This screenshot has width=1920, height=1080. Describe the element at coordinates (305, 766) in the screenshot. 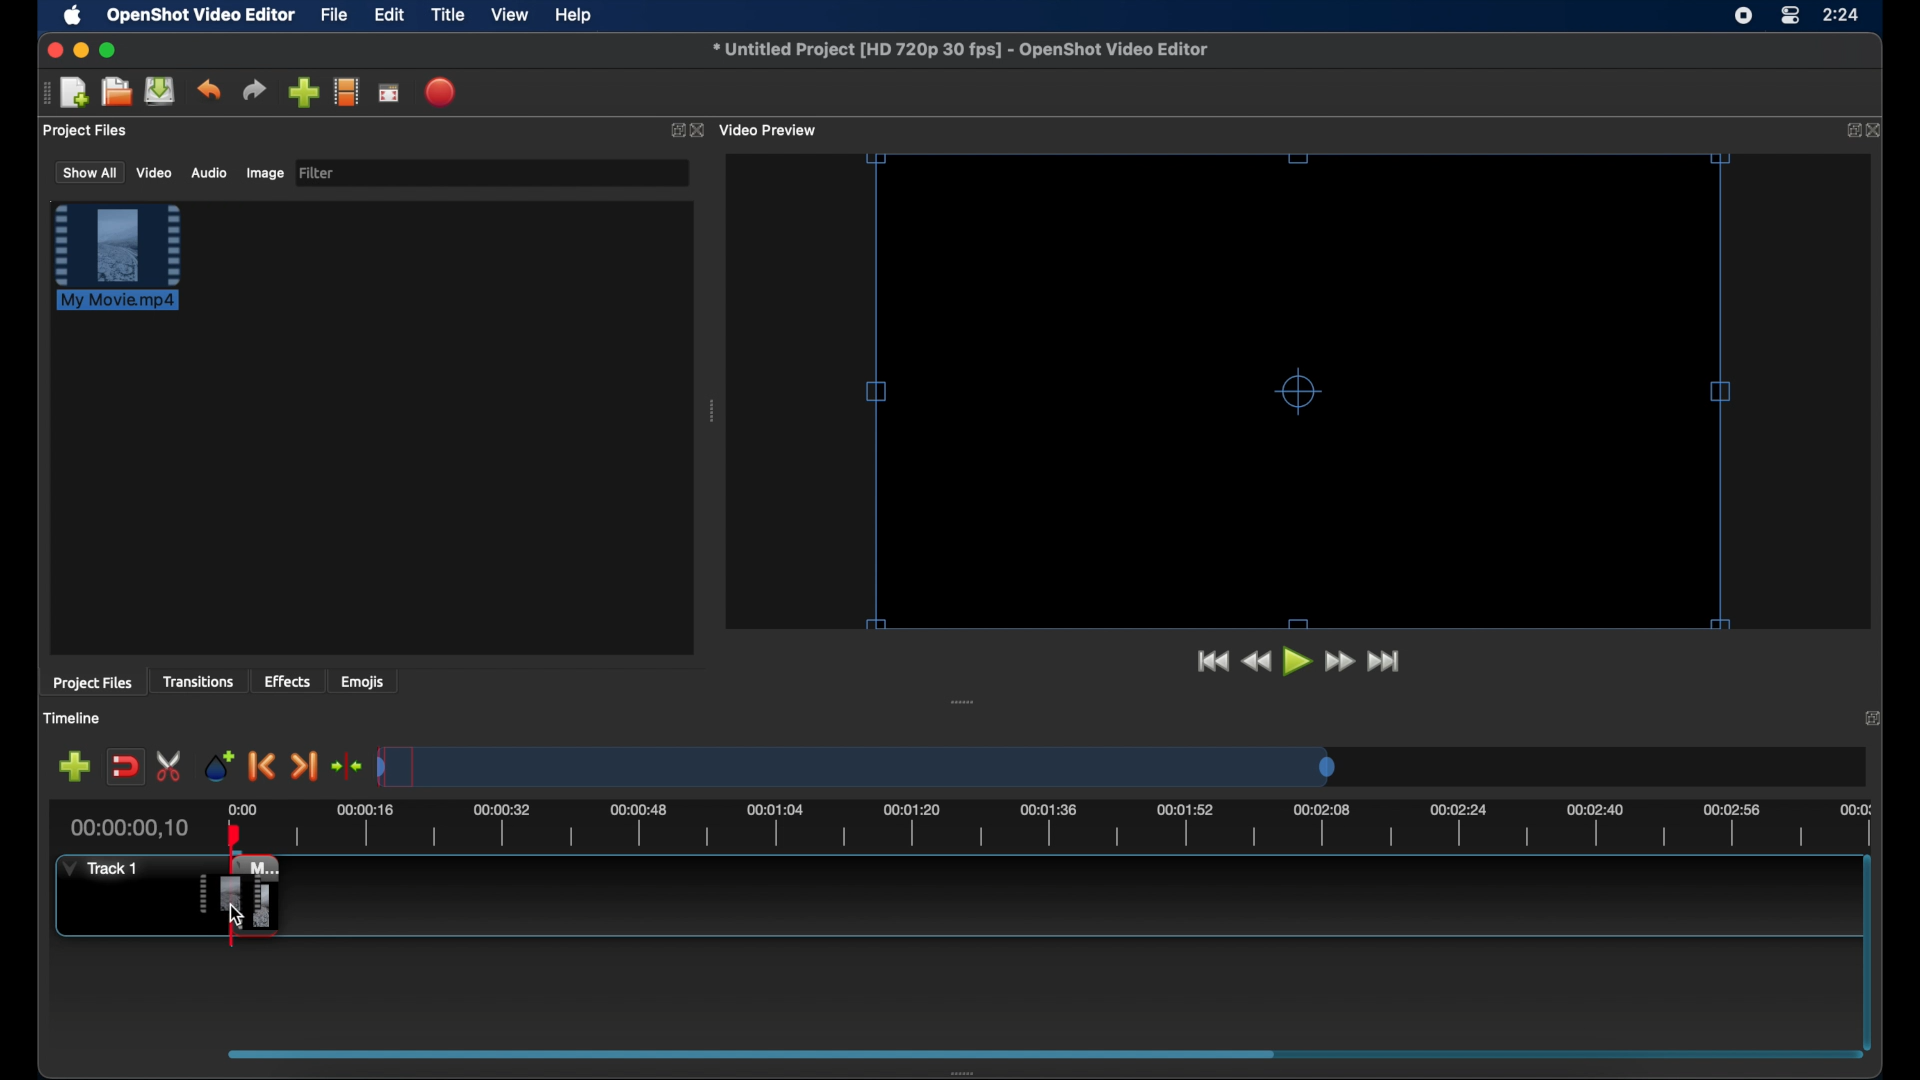

I see `next marker` at that location.